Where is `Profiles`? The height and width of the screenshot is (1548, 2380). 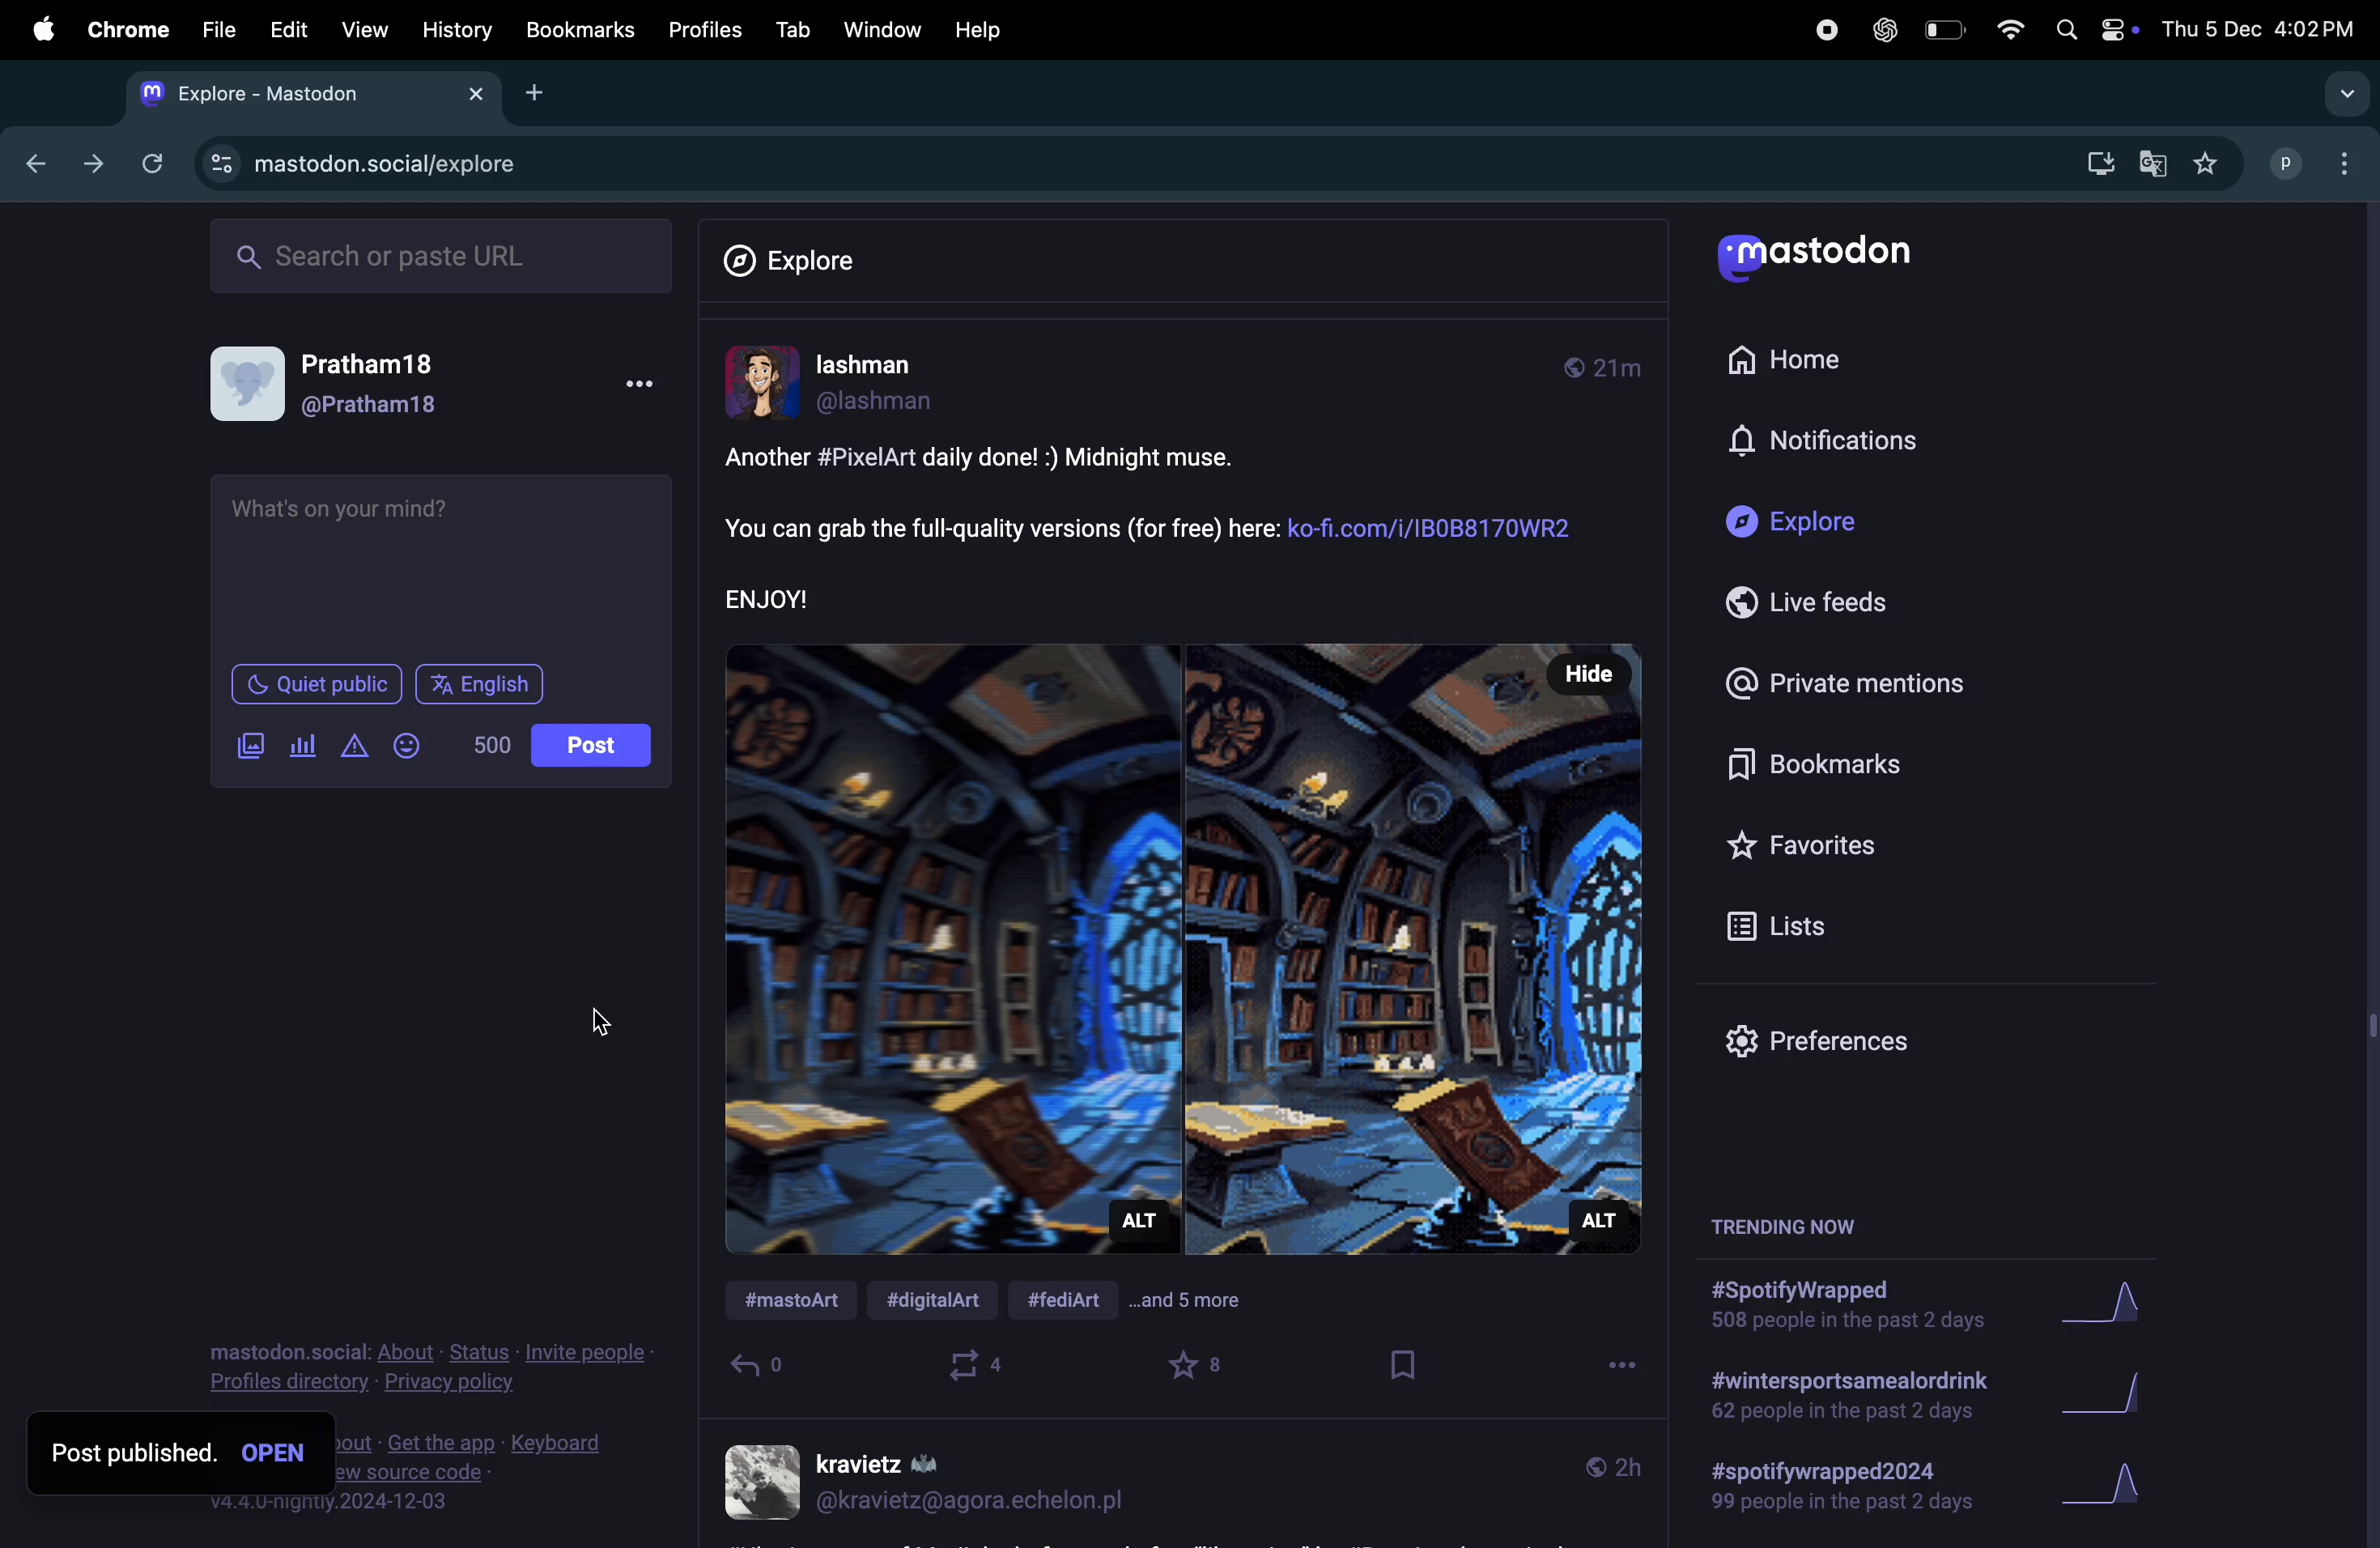 Profiles is located at coordinates (707, 29).